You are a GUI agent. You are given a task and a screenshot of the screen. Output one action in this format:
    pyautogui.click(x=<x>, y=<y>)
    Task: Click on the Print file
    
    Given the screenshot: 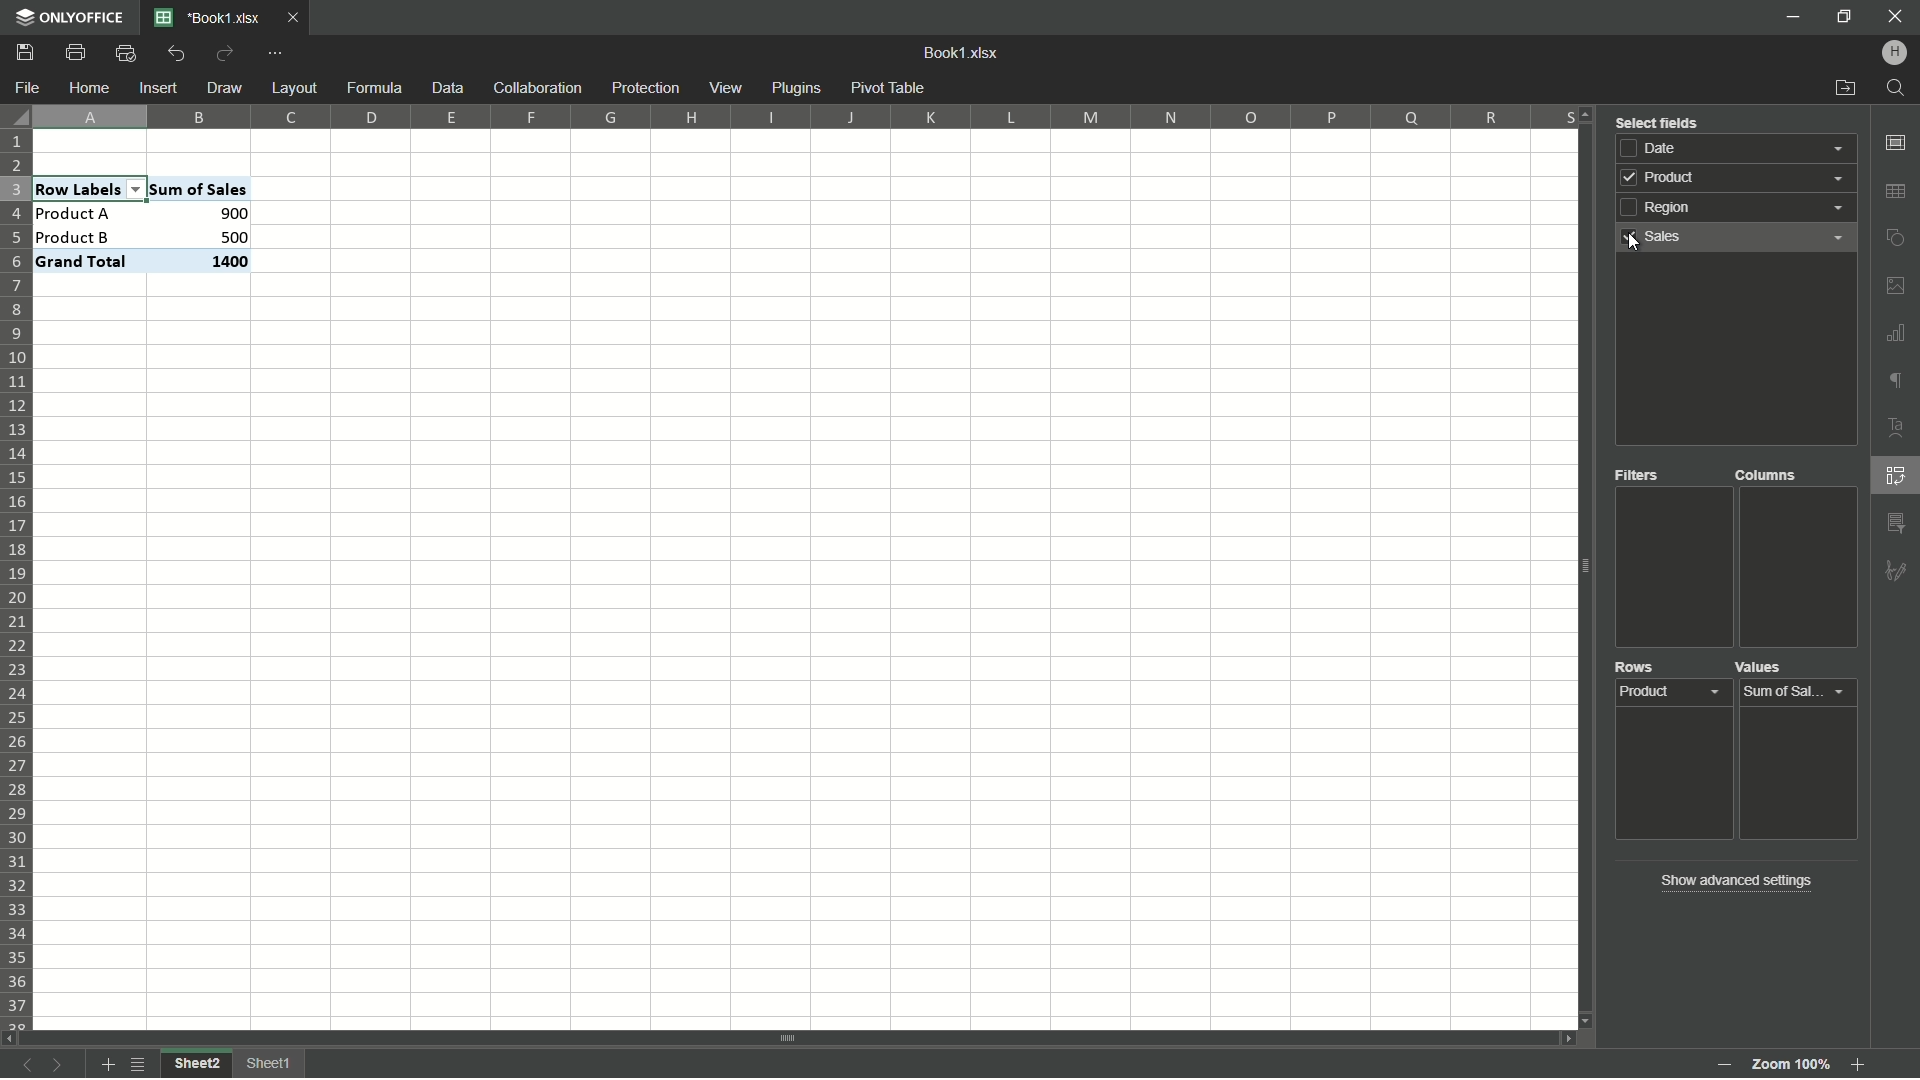 What is the action you would take?
    pyautogui.click(x=75, y=56)
    